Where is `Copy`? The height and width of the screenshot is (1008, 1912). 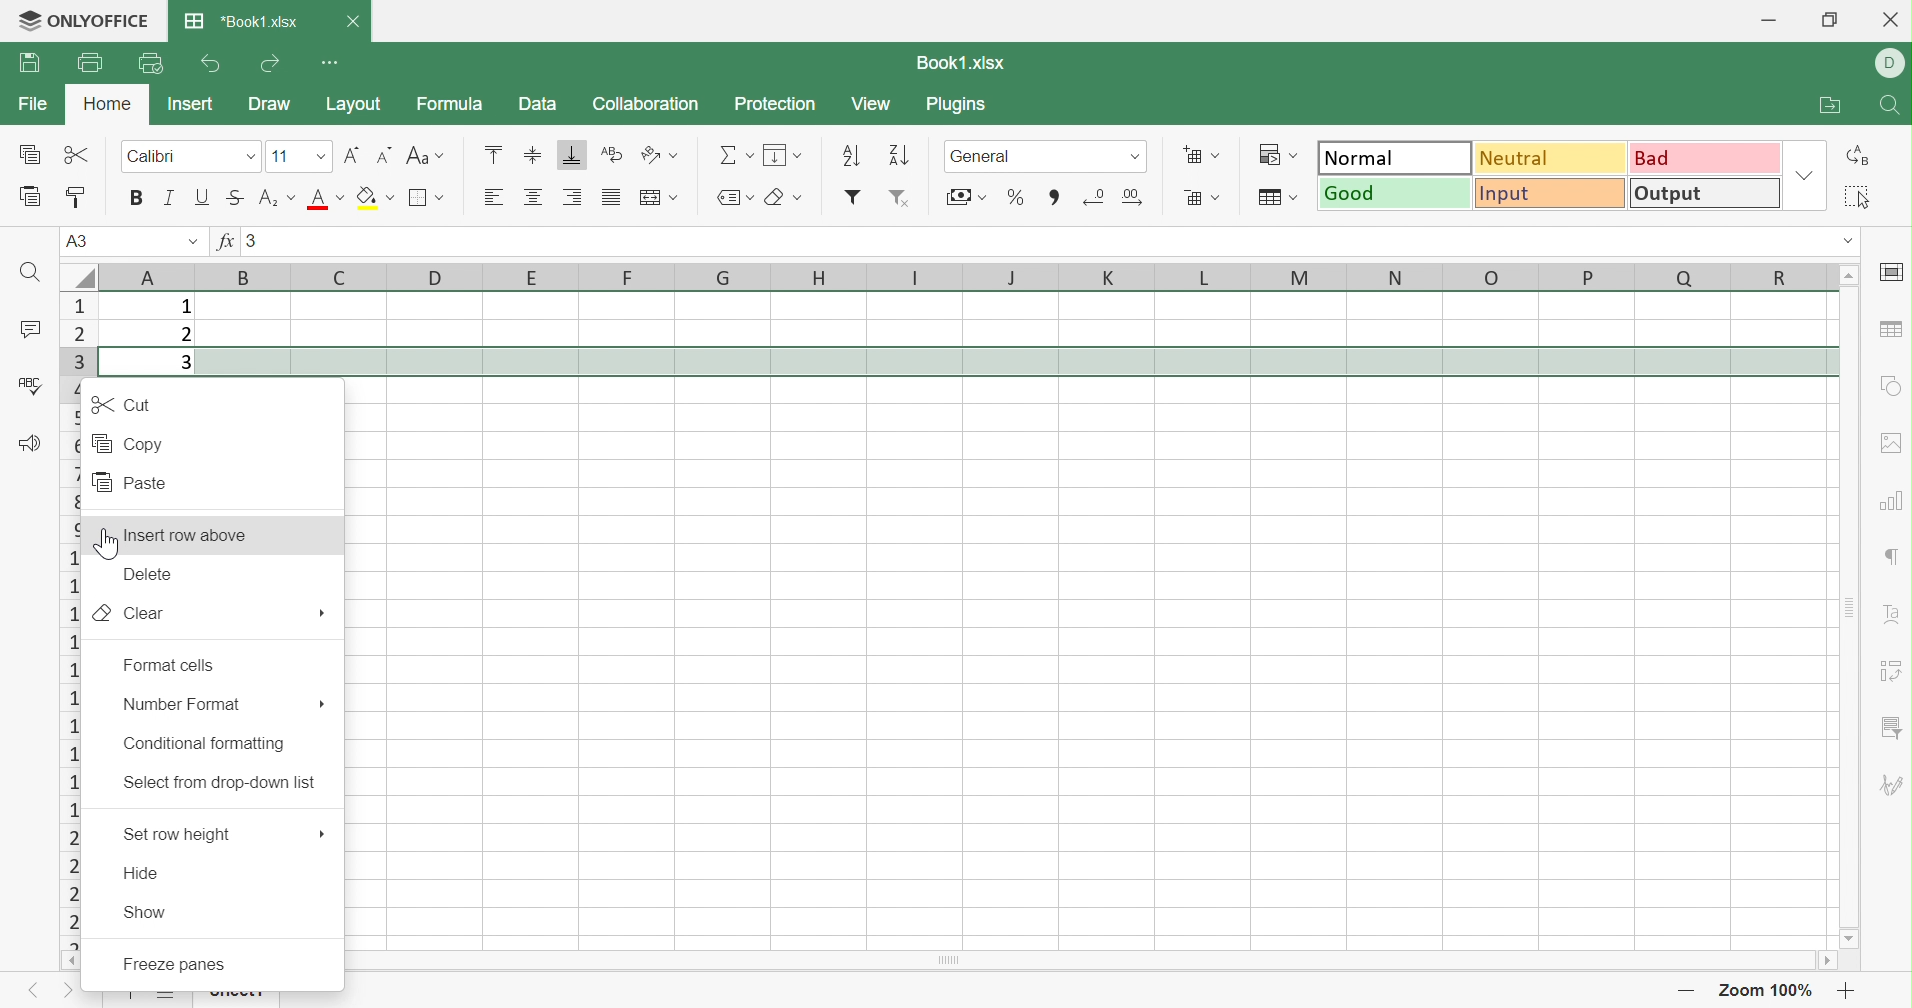 Copy is located at coordinates (31, 155).